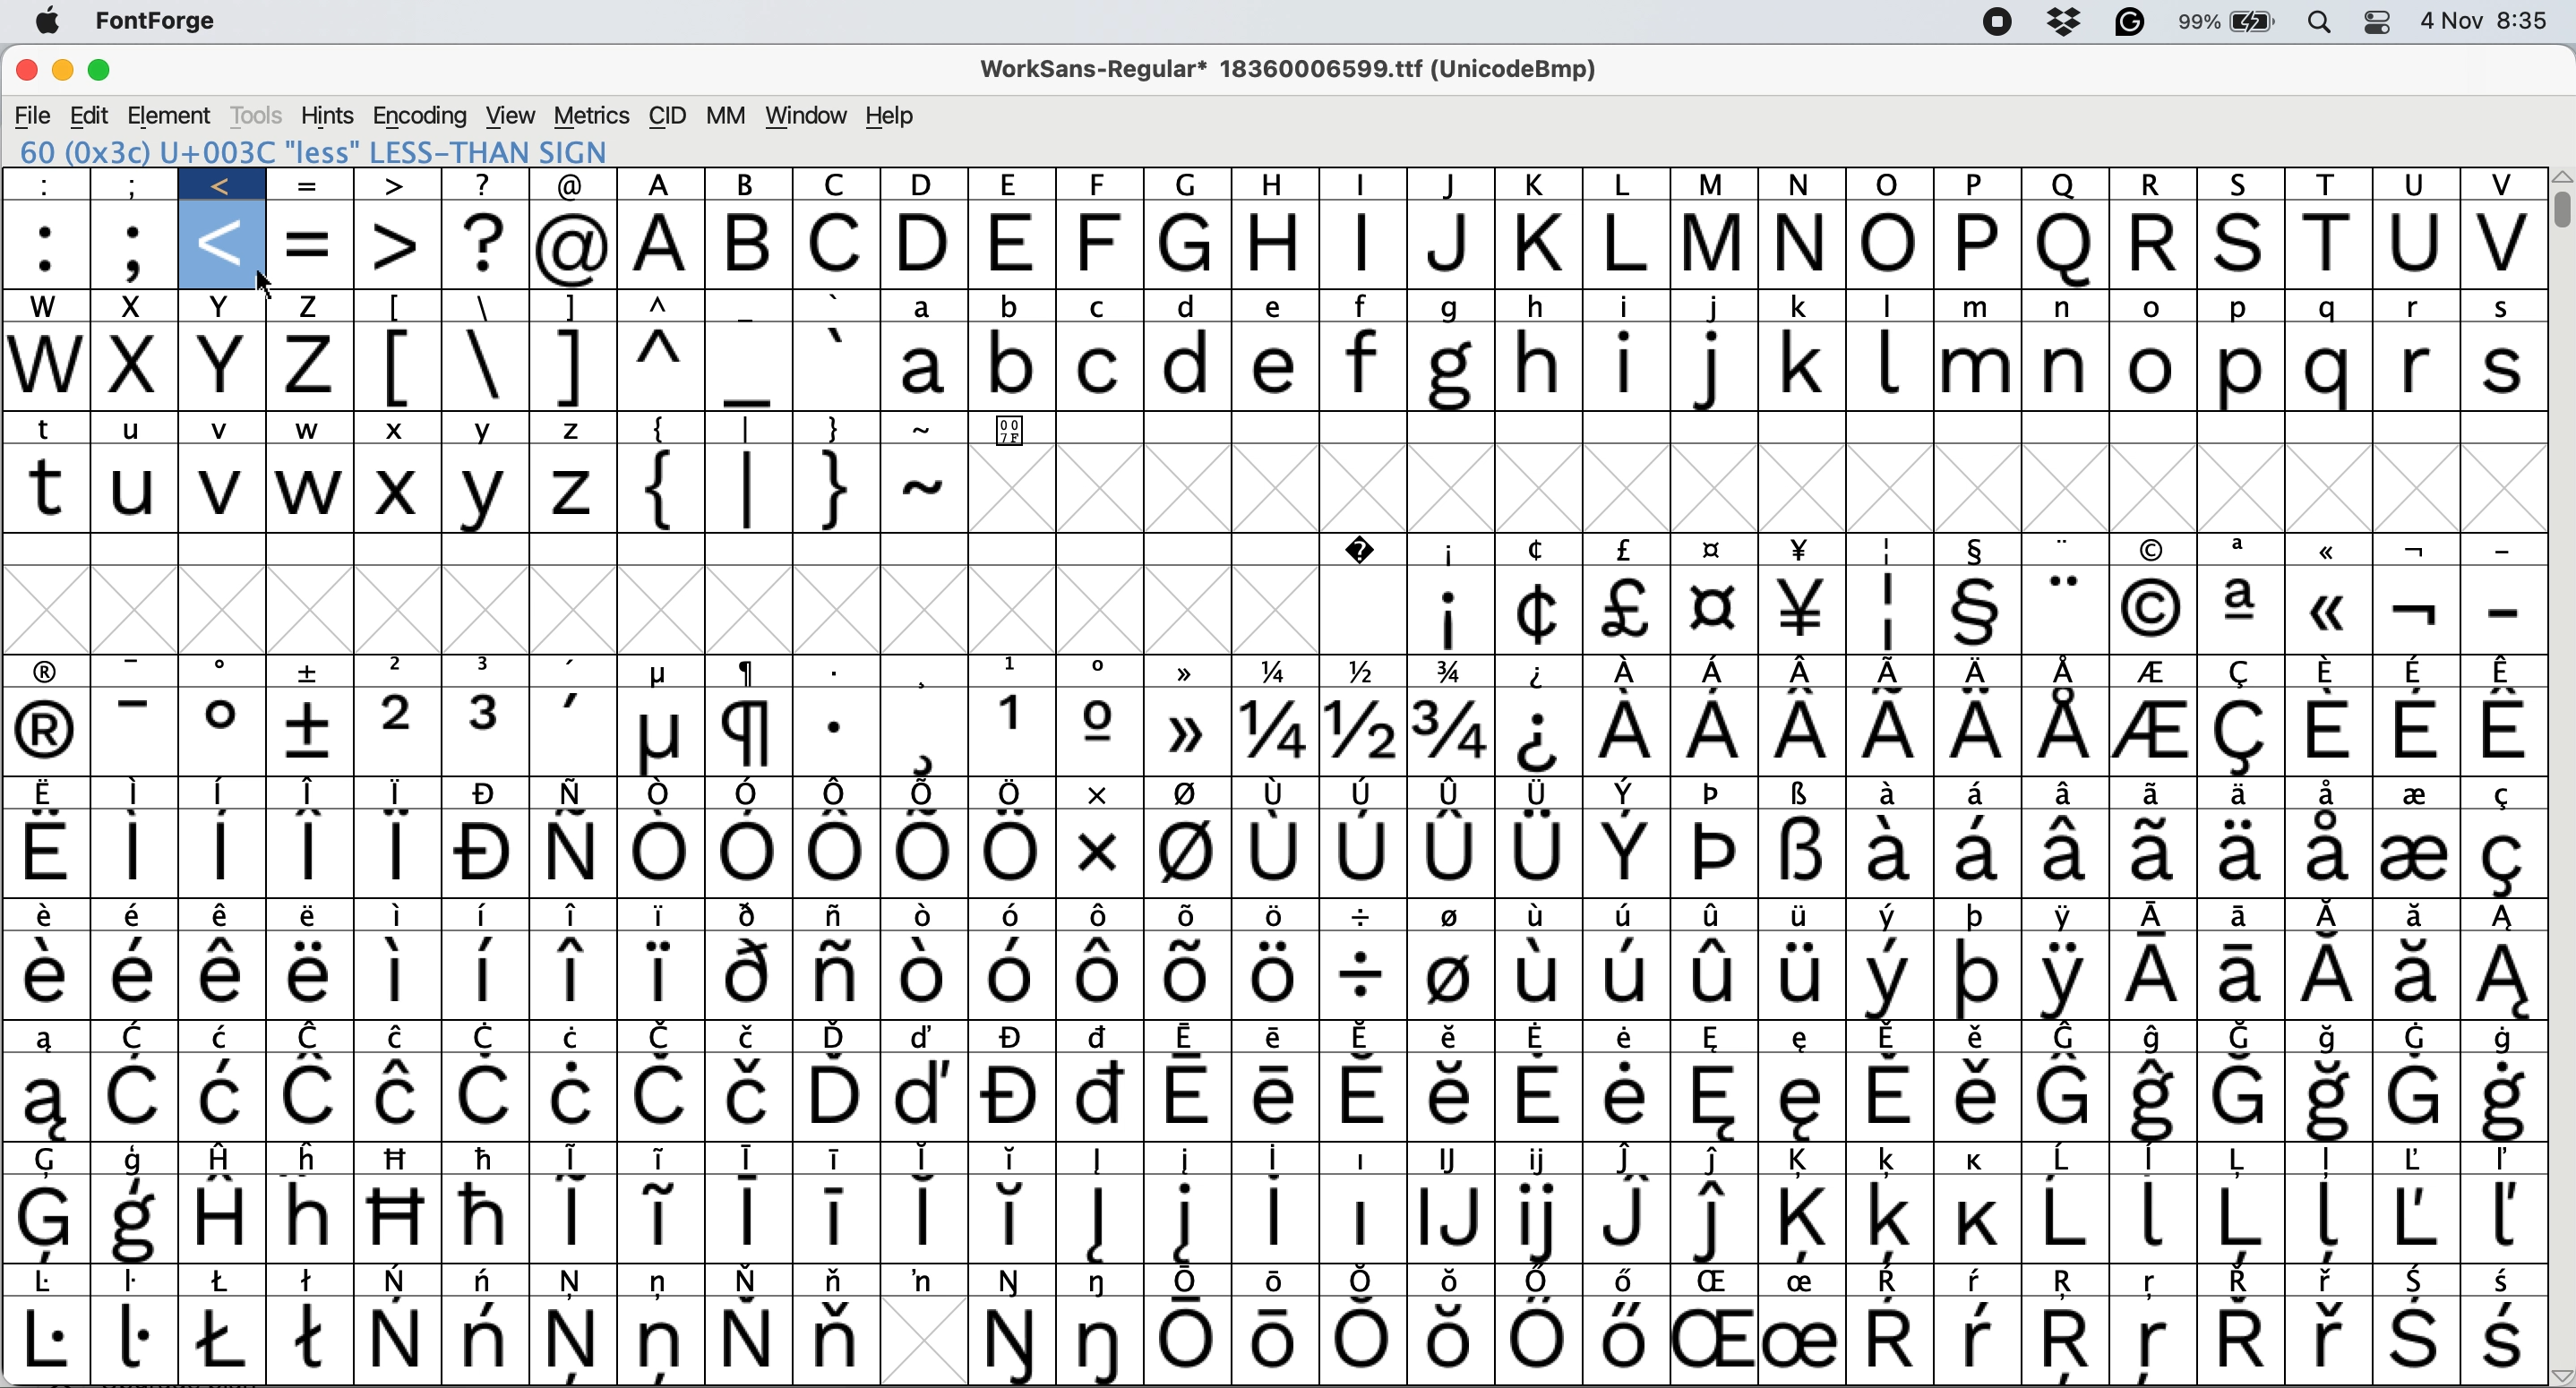 This screenshot has width=2576, height=1388. What do you see at coordinates (751, 733) in the screenshot?
I see `Symbol` at bounding box center [751, 733].